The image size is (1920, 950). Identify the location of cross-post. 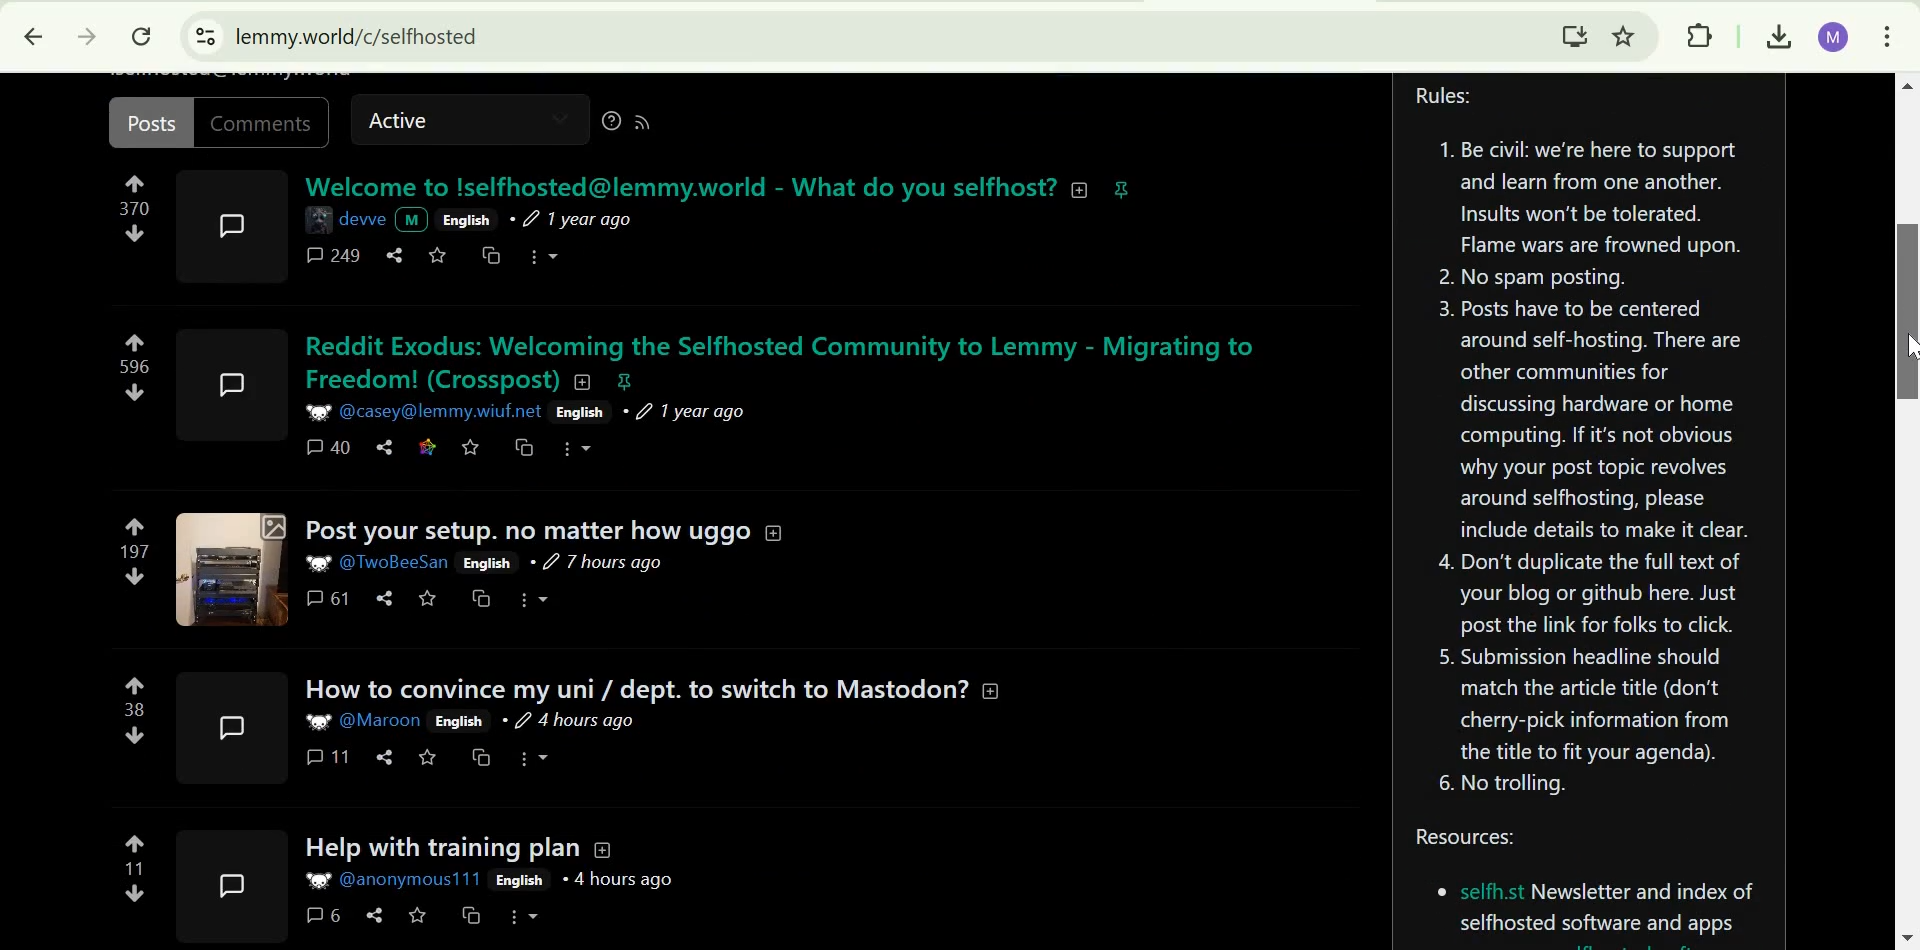
(472, 916).